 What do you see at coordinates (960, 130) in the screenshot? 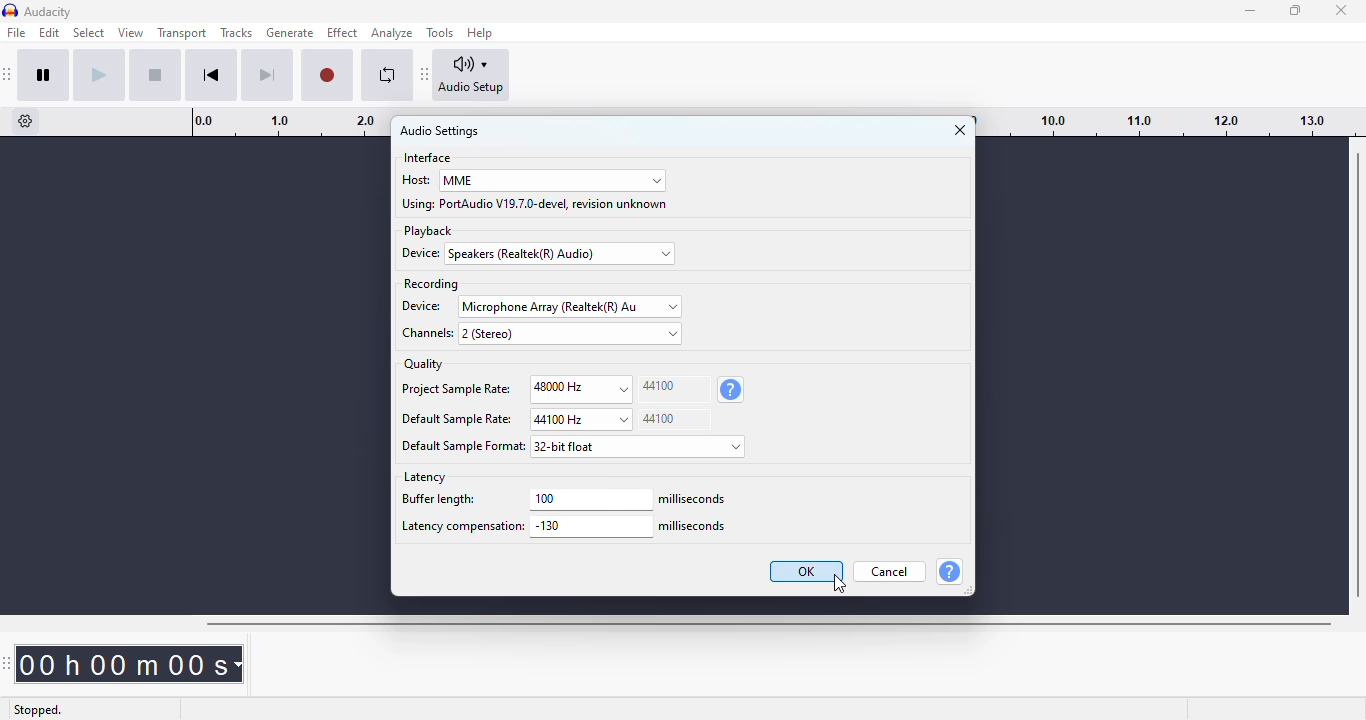
I see `close` at bounding box center [960, 130].